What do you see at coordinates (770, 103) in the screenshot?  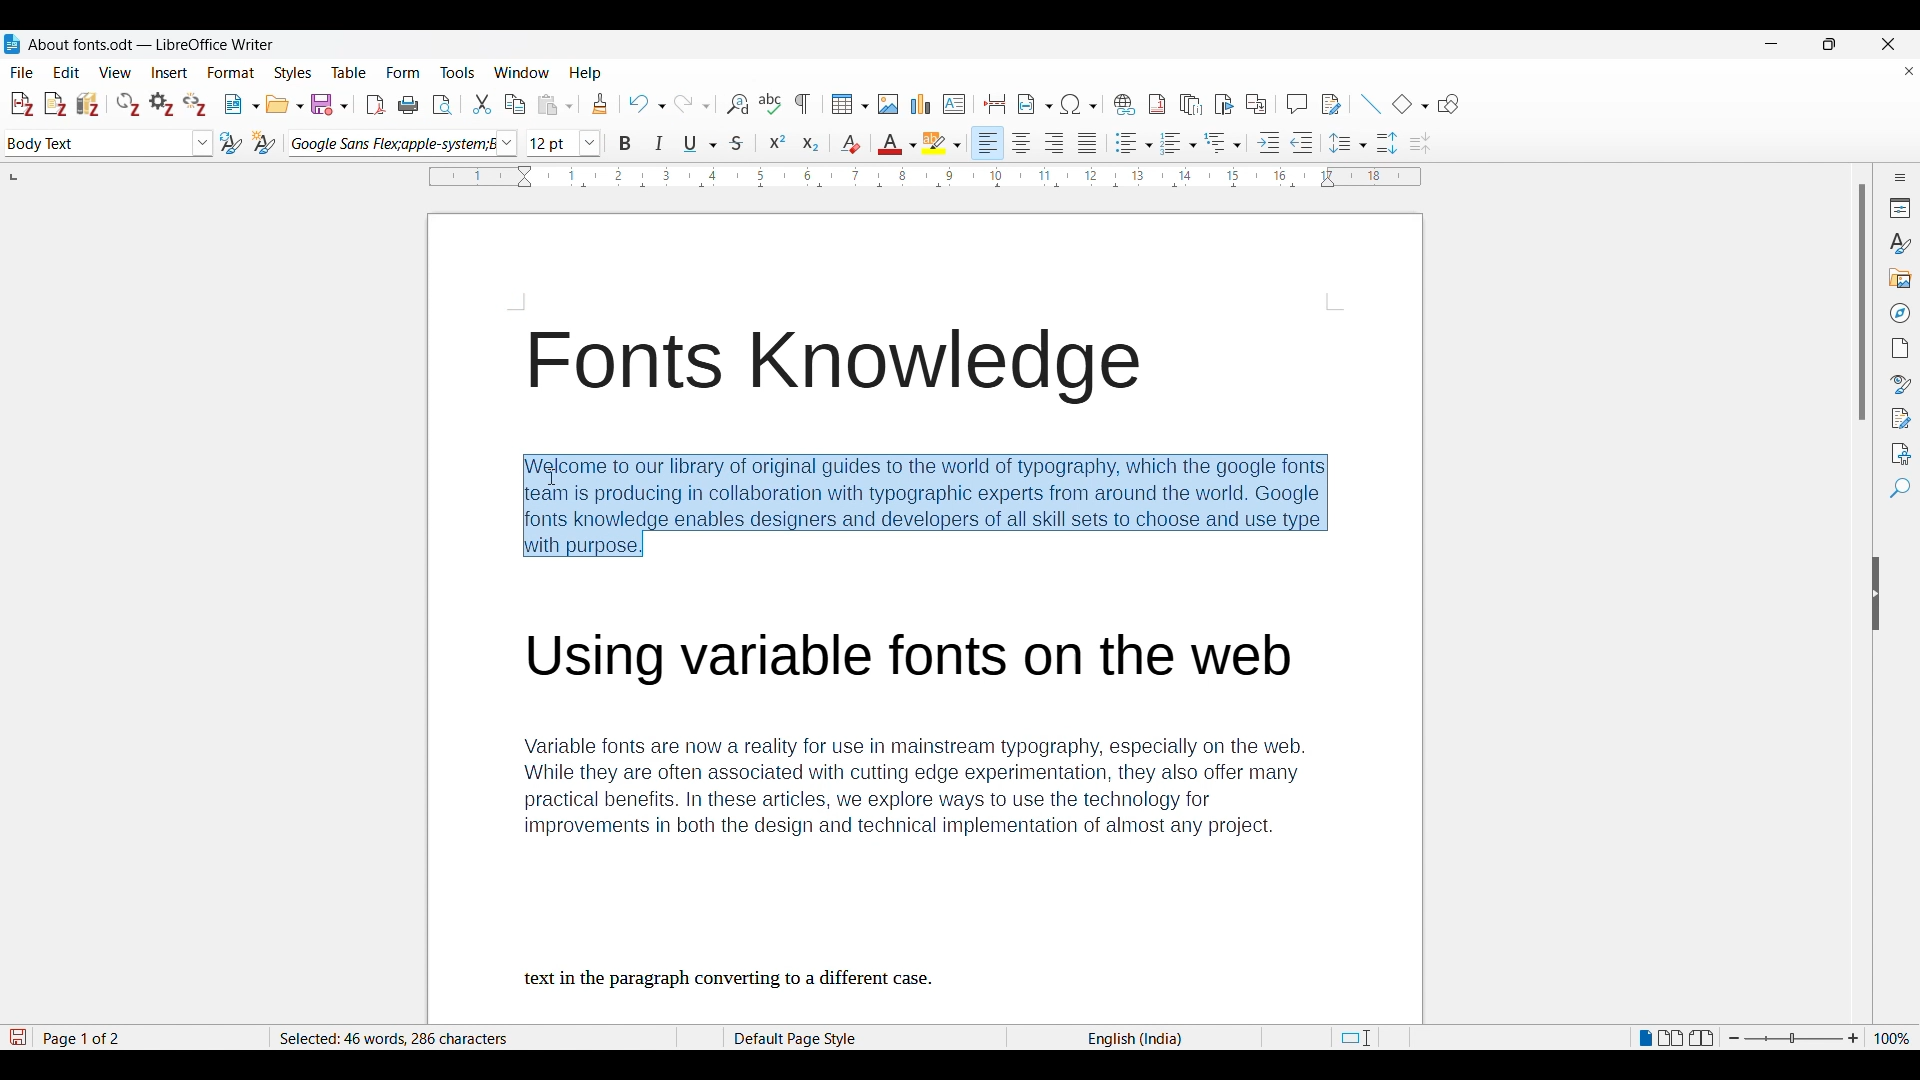 I see `Spell check` at bounding box center [770, 103].